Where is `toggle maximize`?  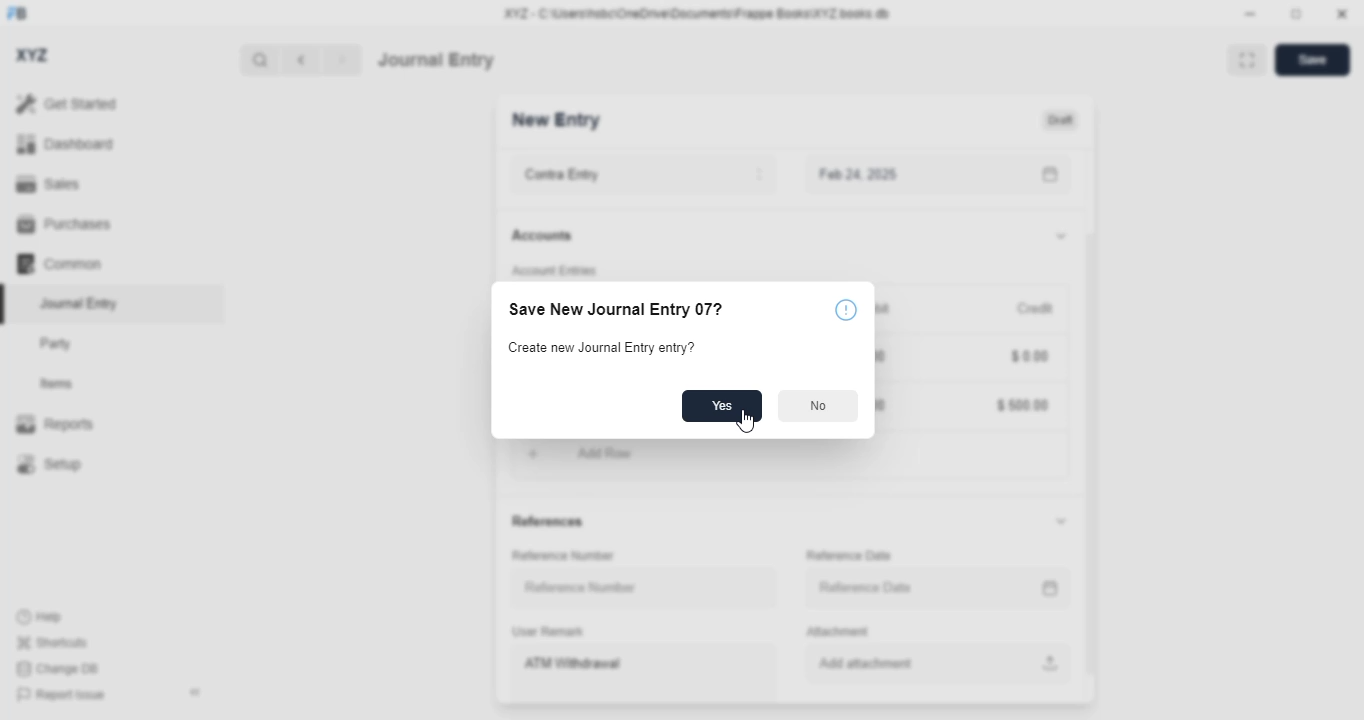
toggle maximize is located at coordinates (1296, 14).